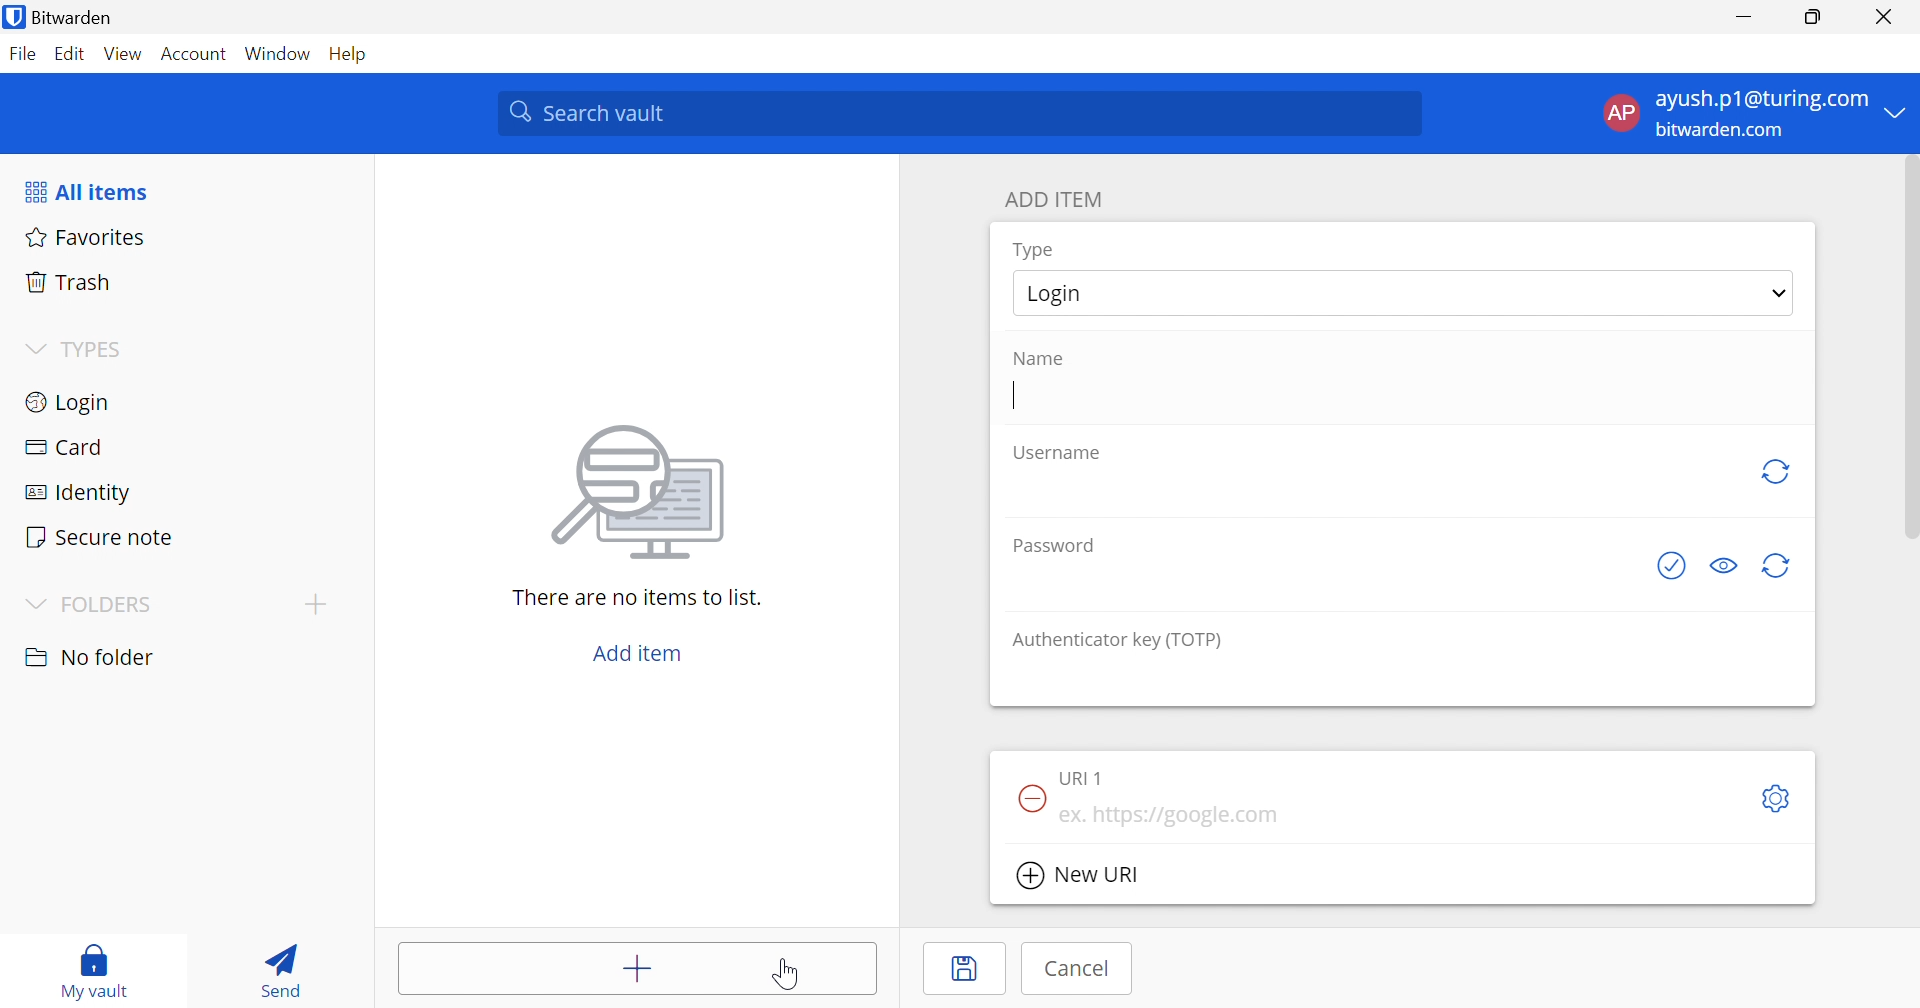 The width and height of the screenshot is (1920, 1008). I want to click on Cursor, so click(1015, 396).